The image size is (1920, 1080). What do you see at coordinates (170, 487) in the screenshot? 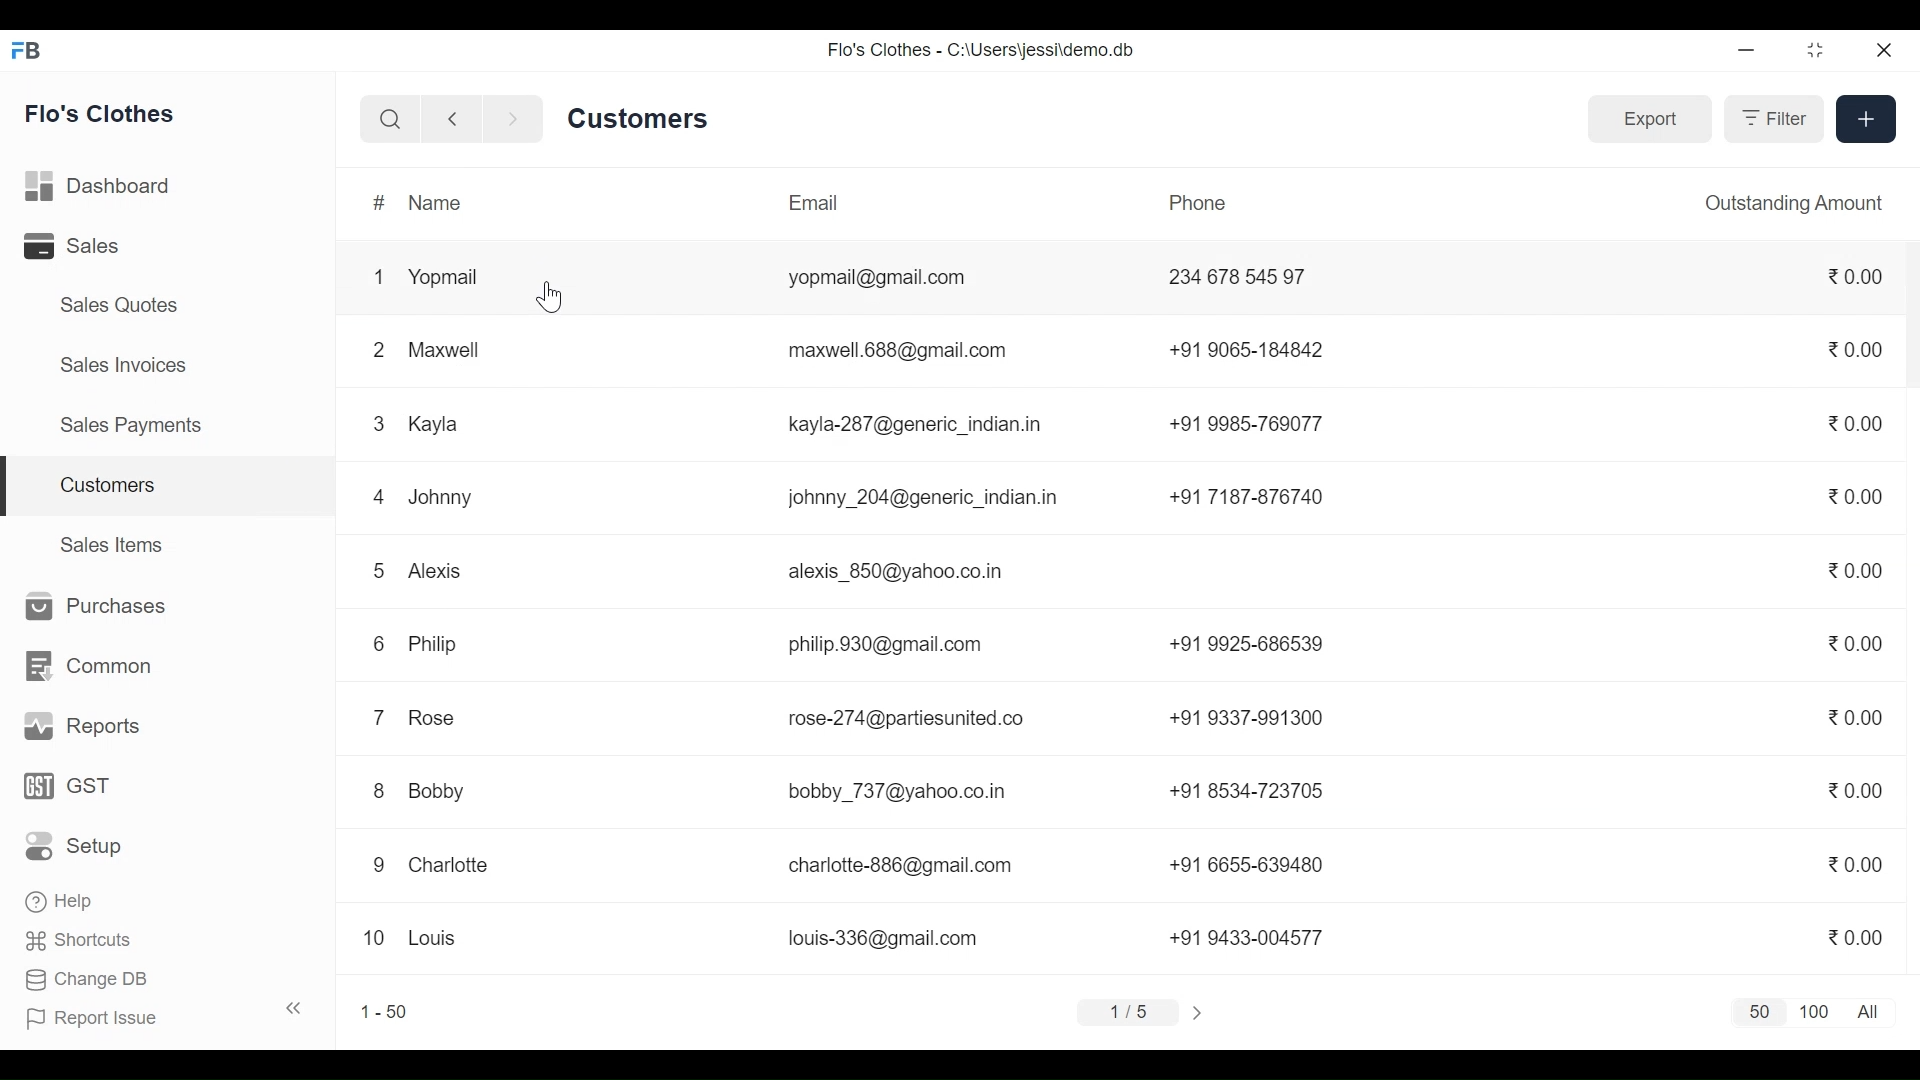
I see `Customers` at bounding box center [170, 487].